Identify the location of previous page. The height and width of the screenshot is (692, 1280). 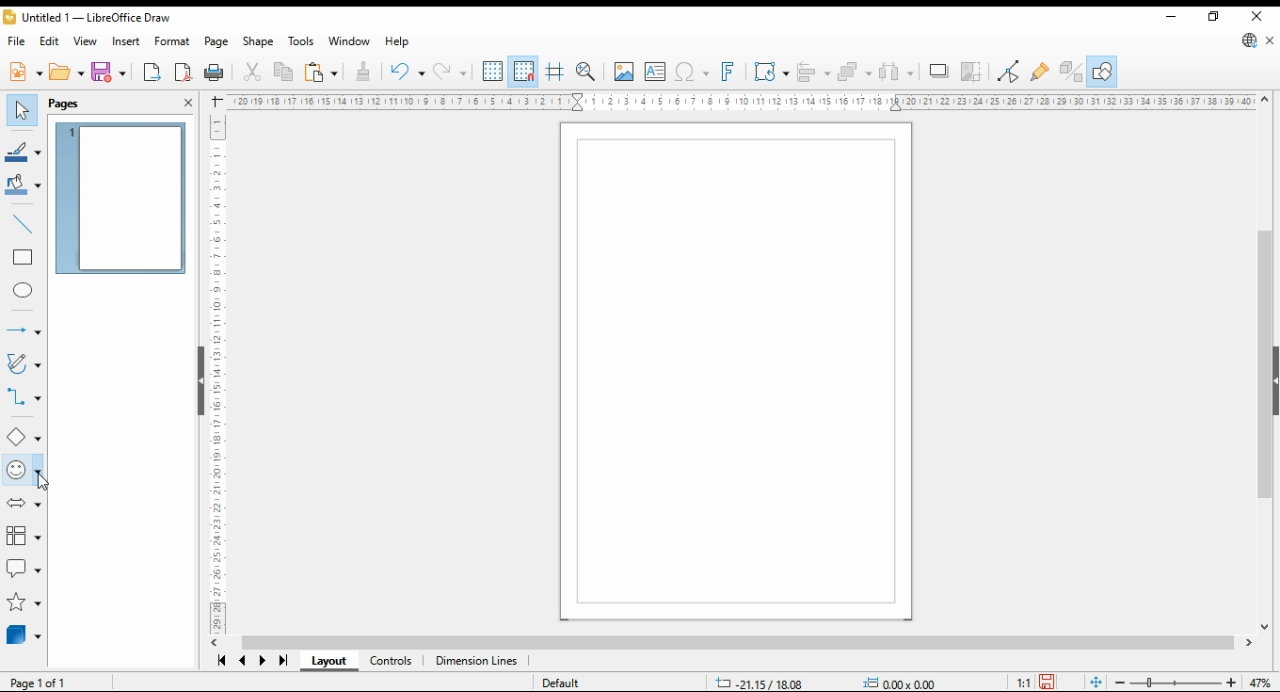
(243, 663).